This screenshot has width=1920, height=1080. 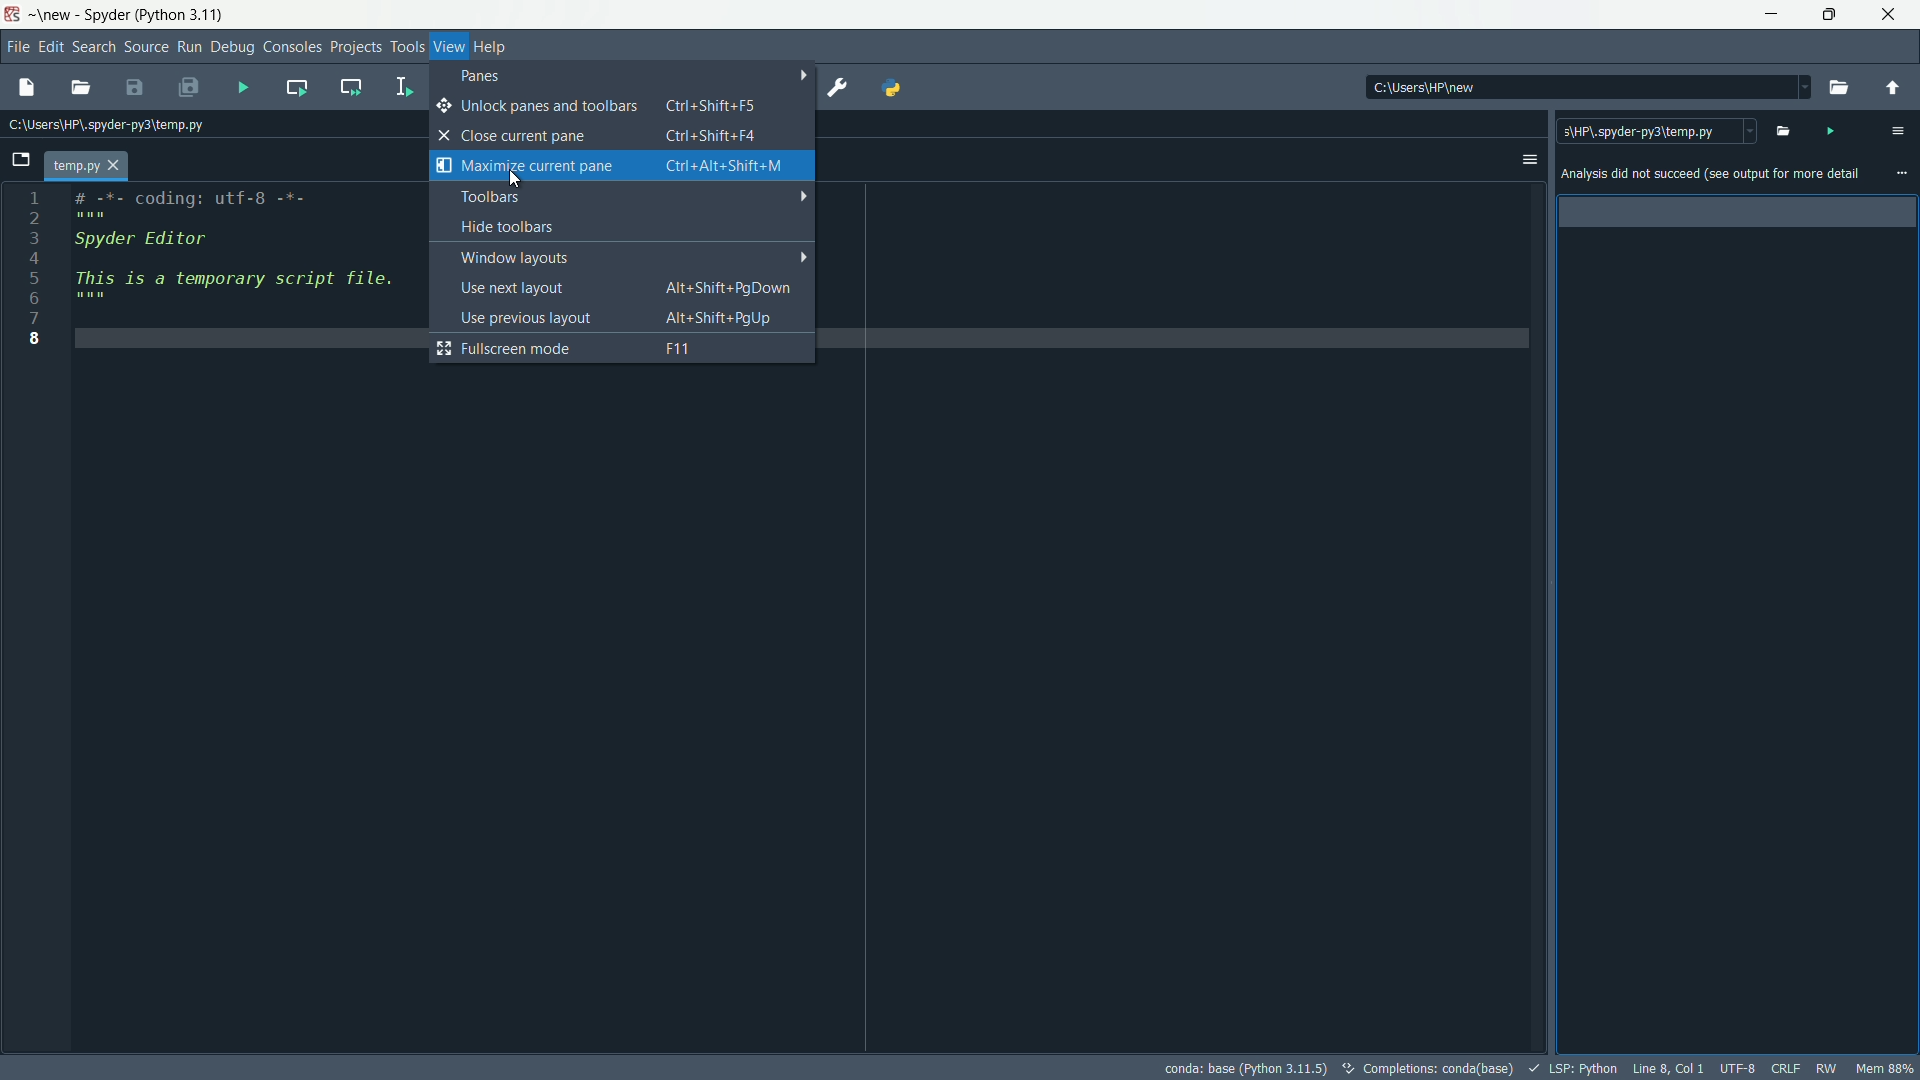 I want to click on minimize, so click(x=1775, y=15).